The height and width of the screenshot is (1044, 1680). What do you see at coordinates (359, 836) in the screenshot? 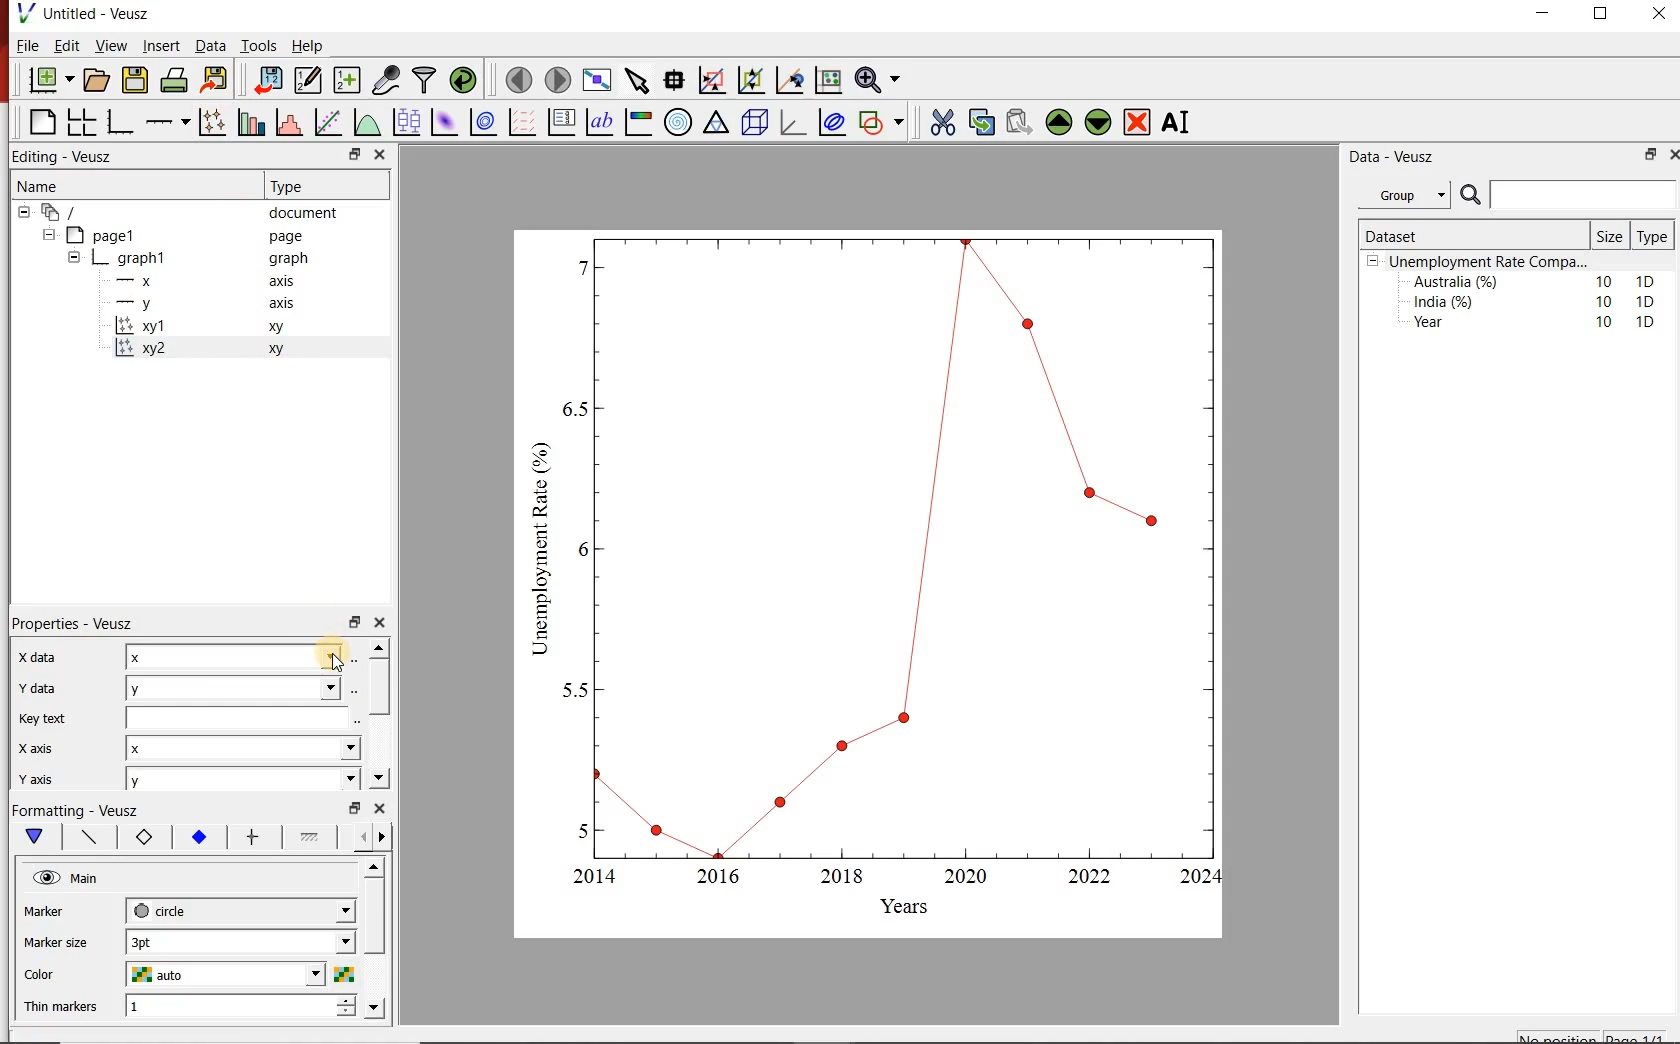
I see `more left` at bounding box center [359, 836].